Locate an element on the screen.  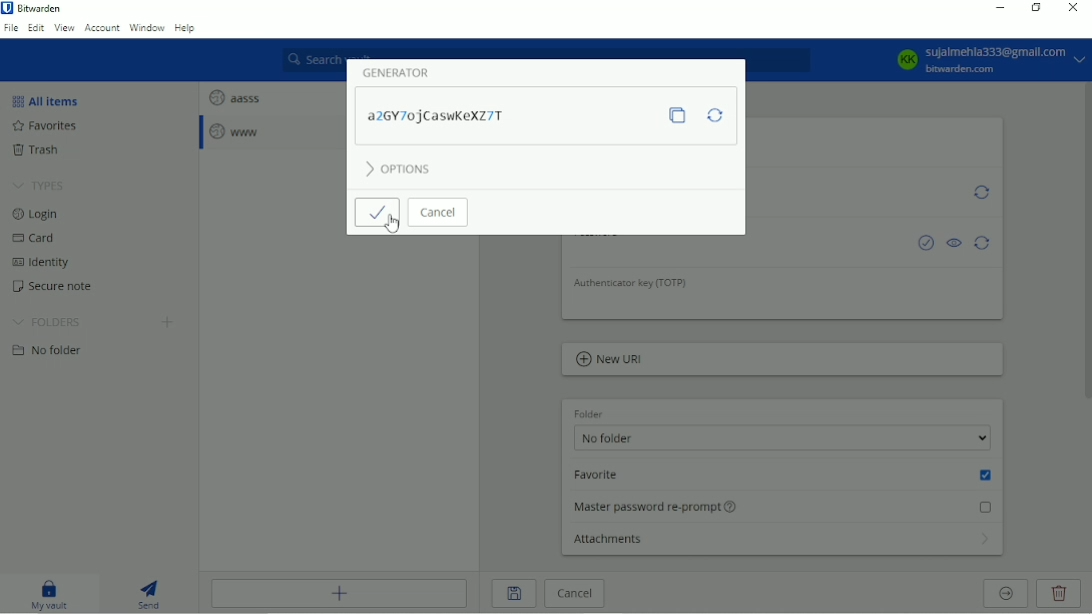
Account is located at coordinates (101, 29).